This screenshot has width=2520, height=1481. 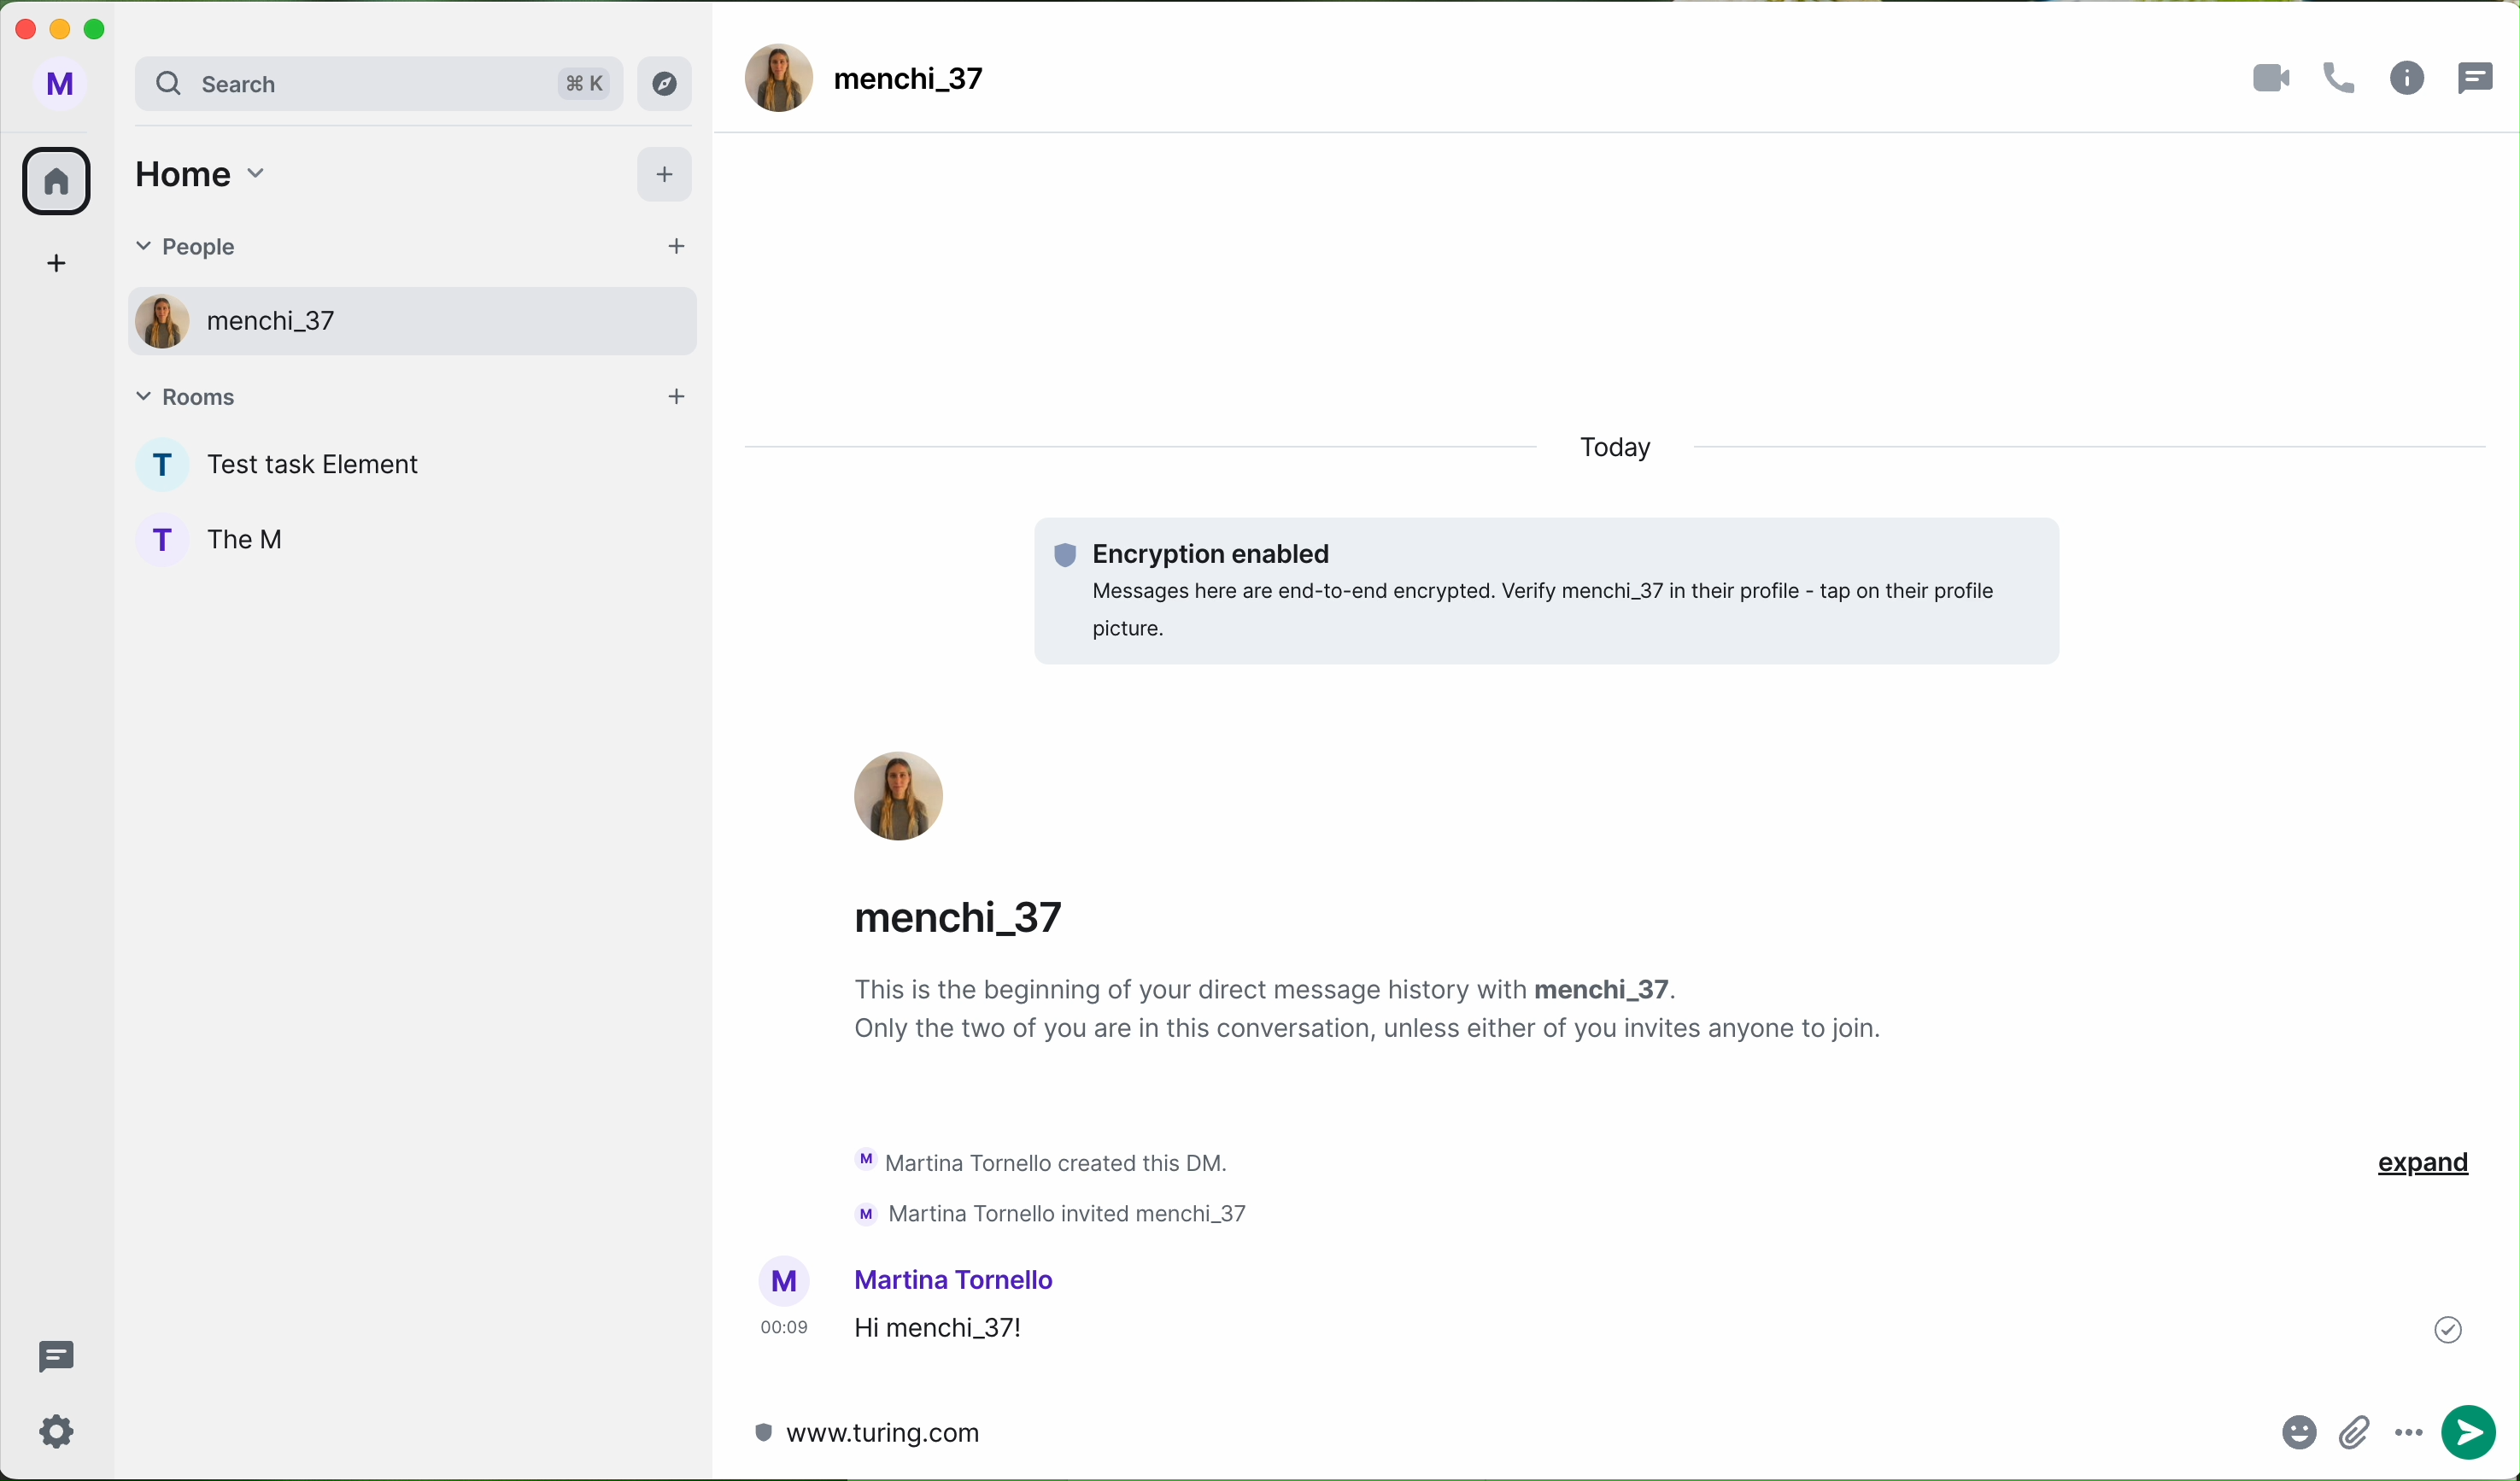 What do you see at coordinates (1551, 592) in the screenshot?
I see `encryption enabled` at bounding box center [1551, 592].